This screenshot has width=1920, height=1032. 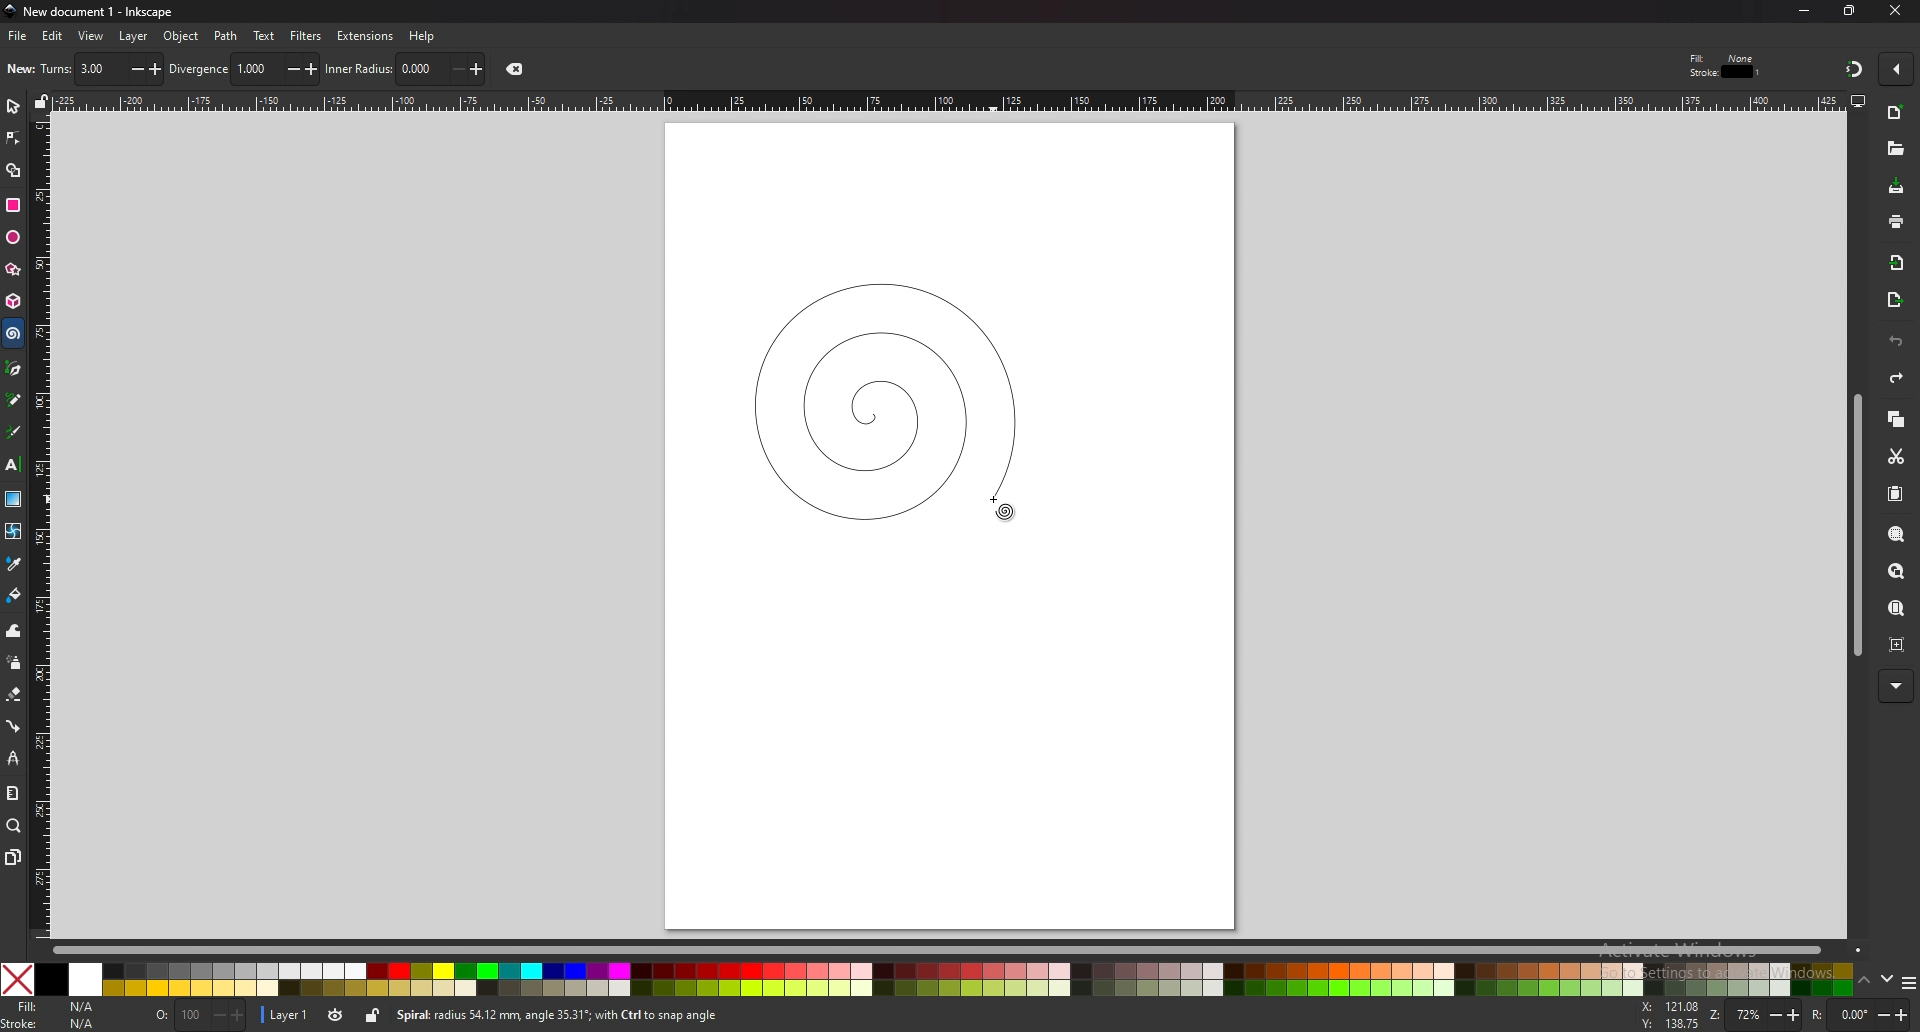 I want to click on lpe, so click(x=13, y=760).